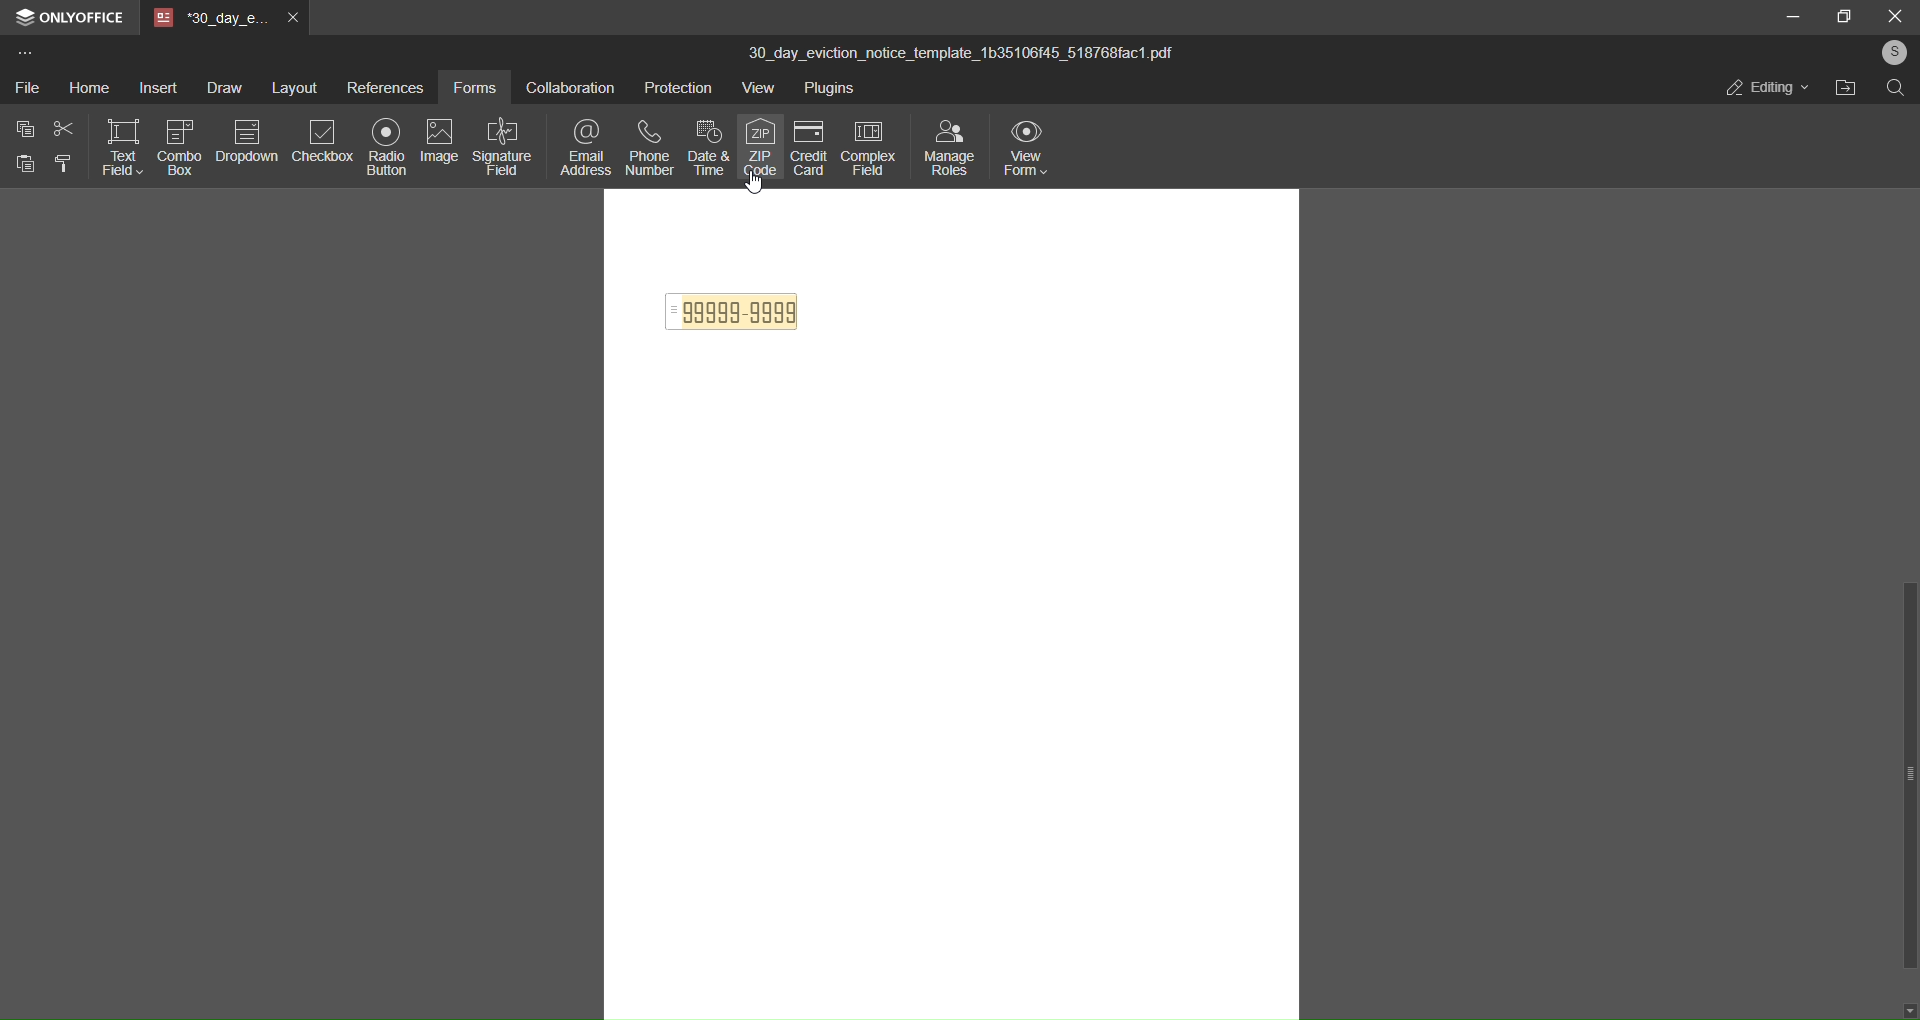 The height and width of the screenshot is (1020, 1920). Describe the element at coordinates (61, 129) in the screenshot. I see `cut` at that location.